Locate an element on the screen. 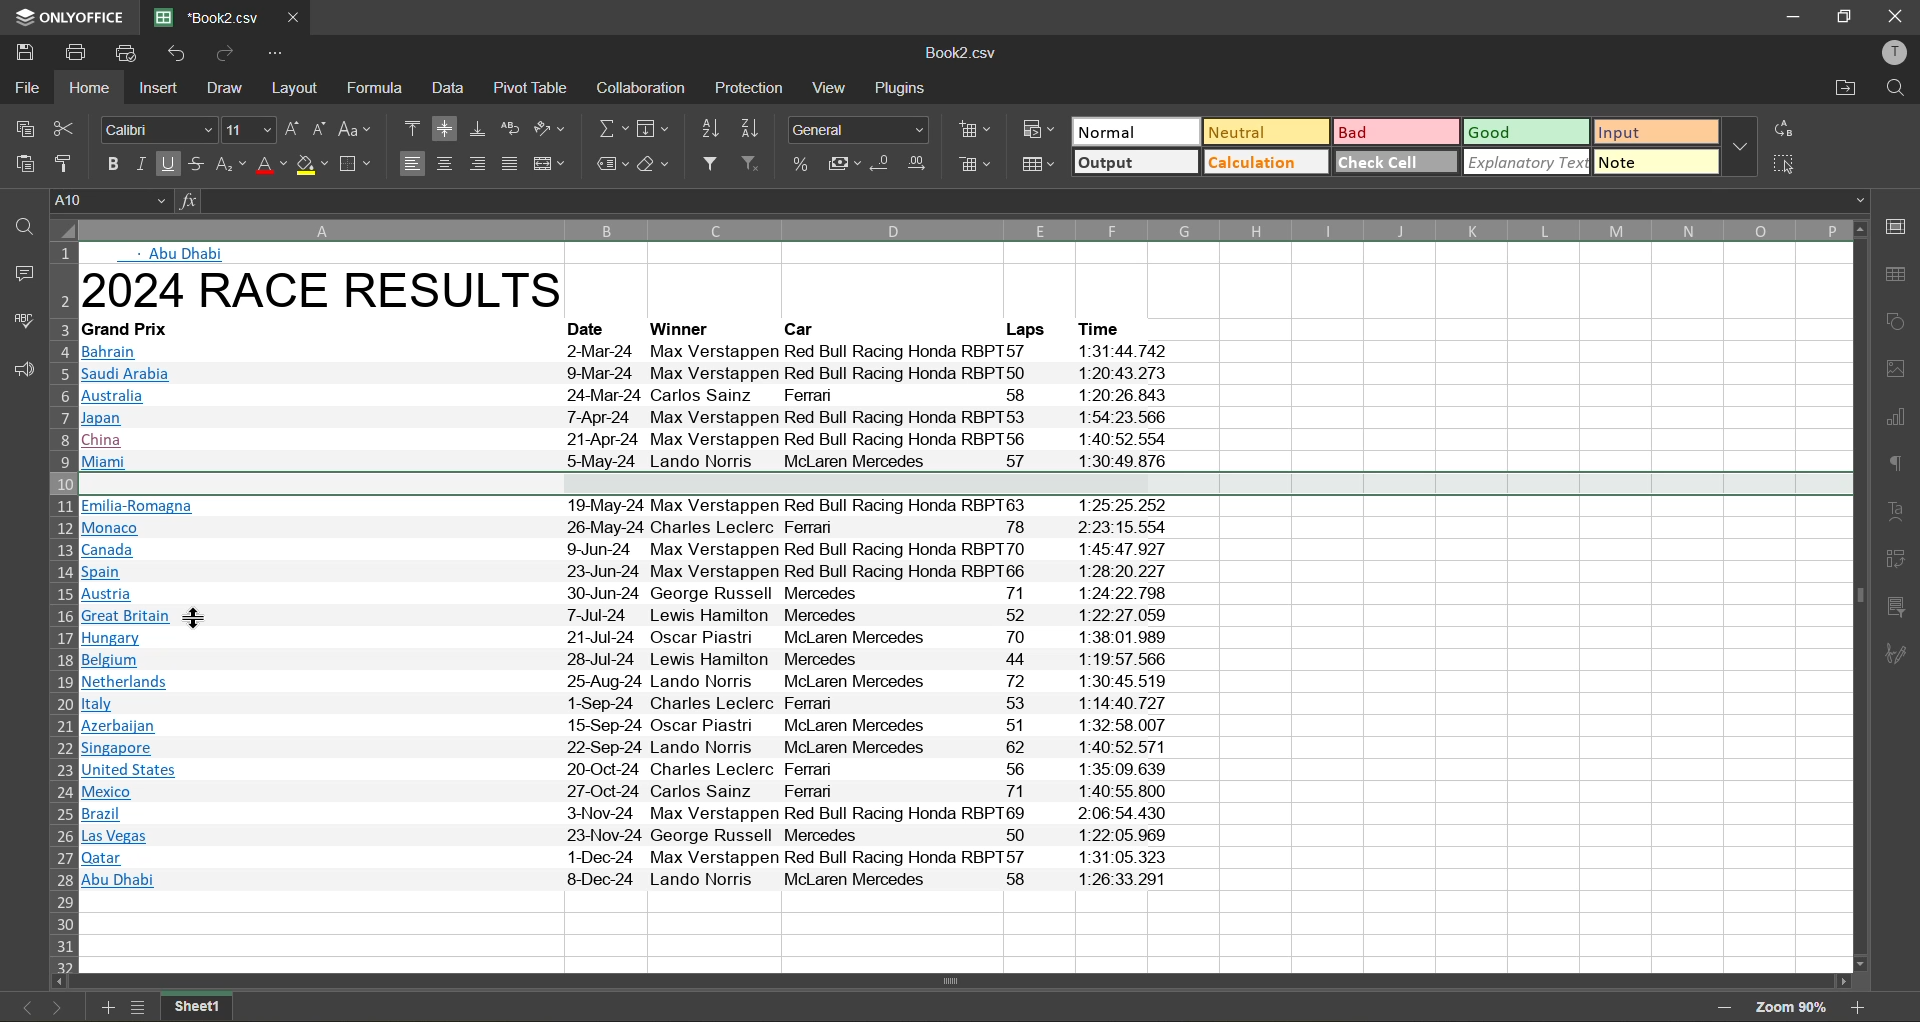  text is located at coordinates (1901, 510).